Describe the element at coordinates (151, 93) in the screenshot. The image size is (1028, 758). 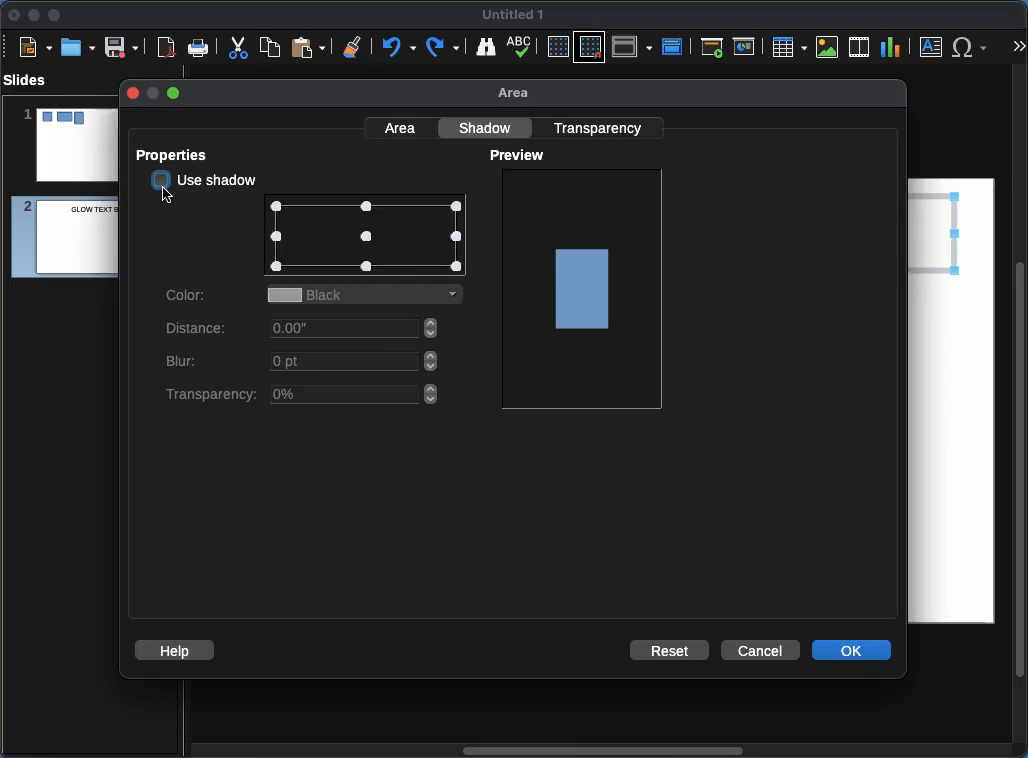
I see `minimize` at that location.